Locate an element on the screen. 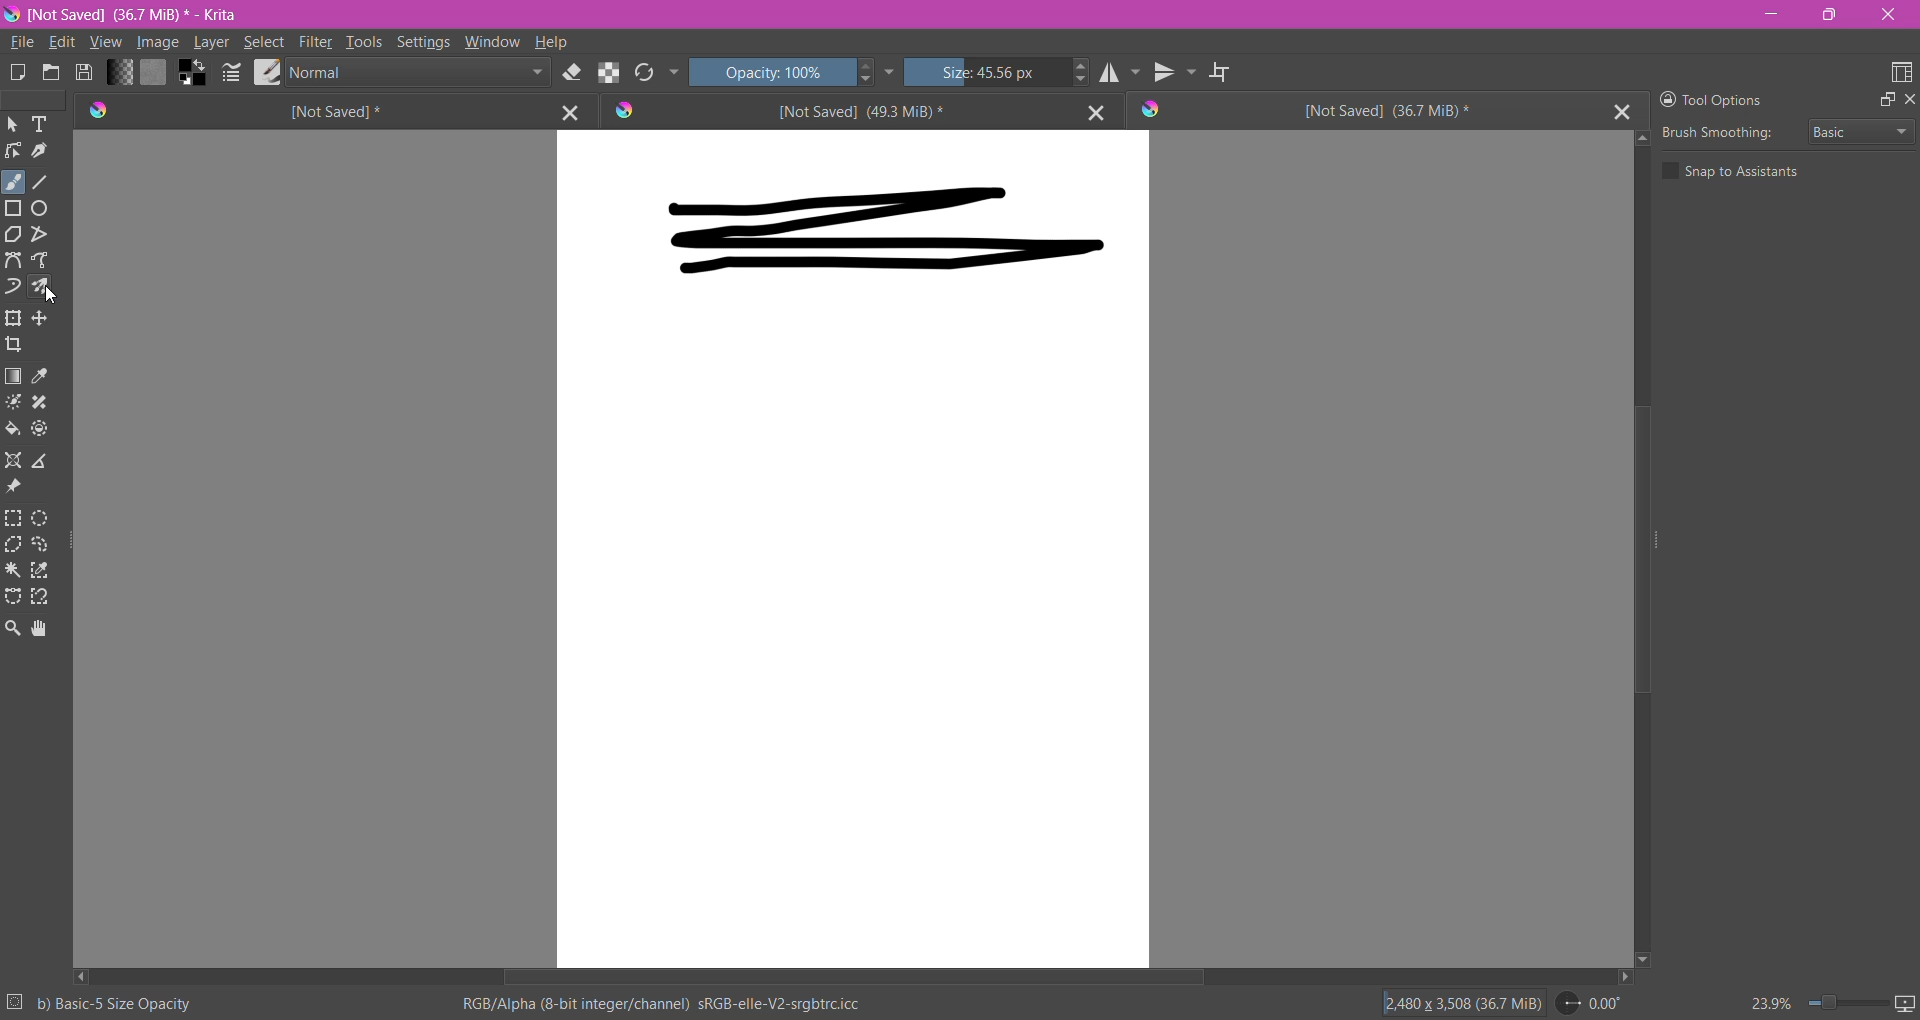 The height and width of the screenshot is (1020, 1920). Select is located at coordinates (263, 42).